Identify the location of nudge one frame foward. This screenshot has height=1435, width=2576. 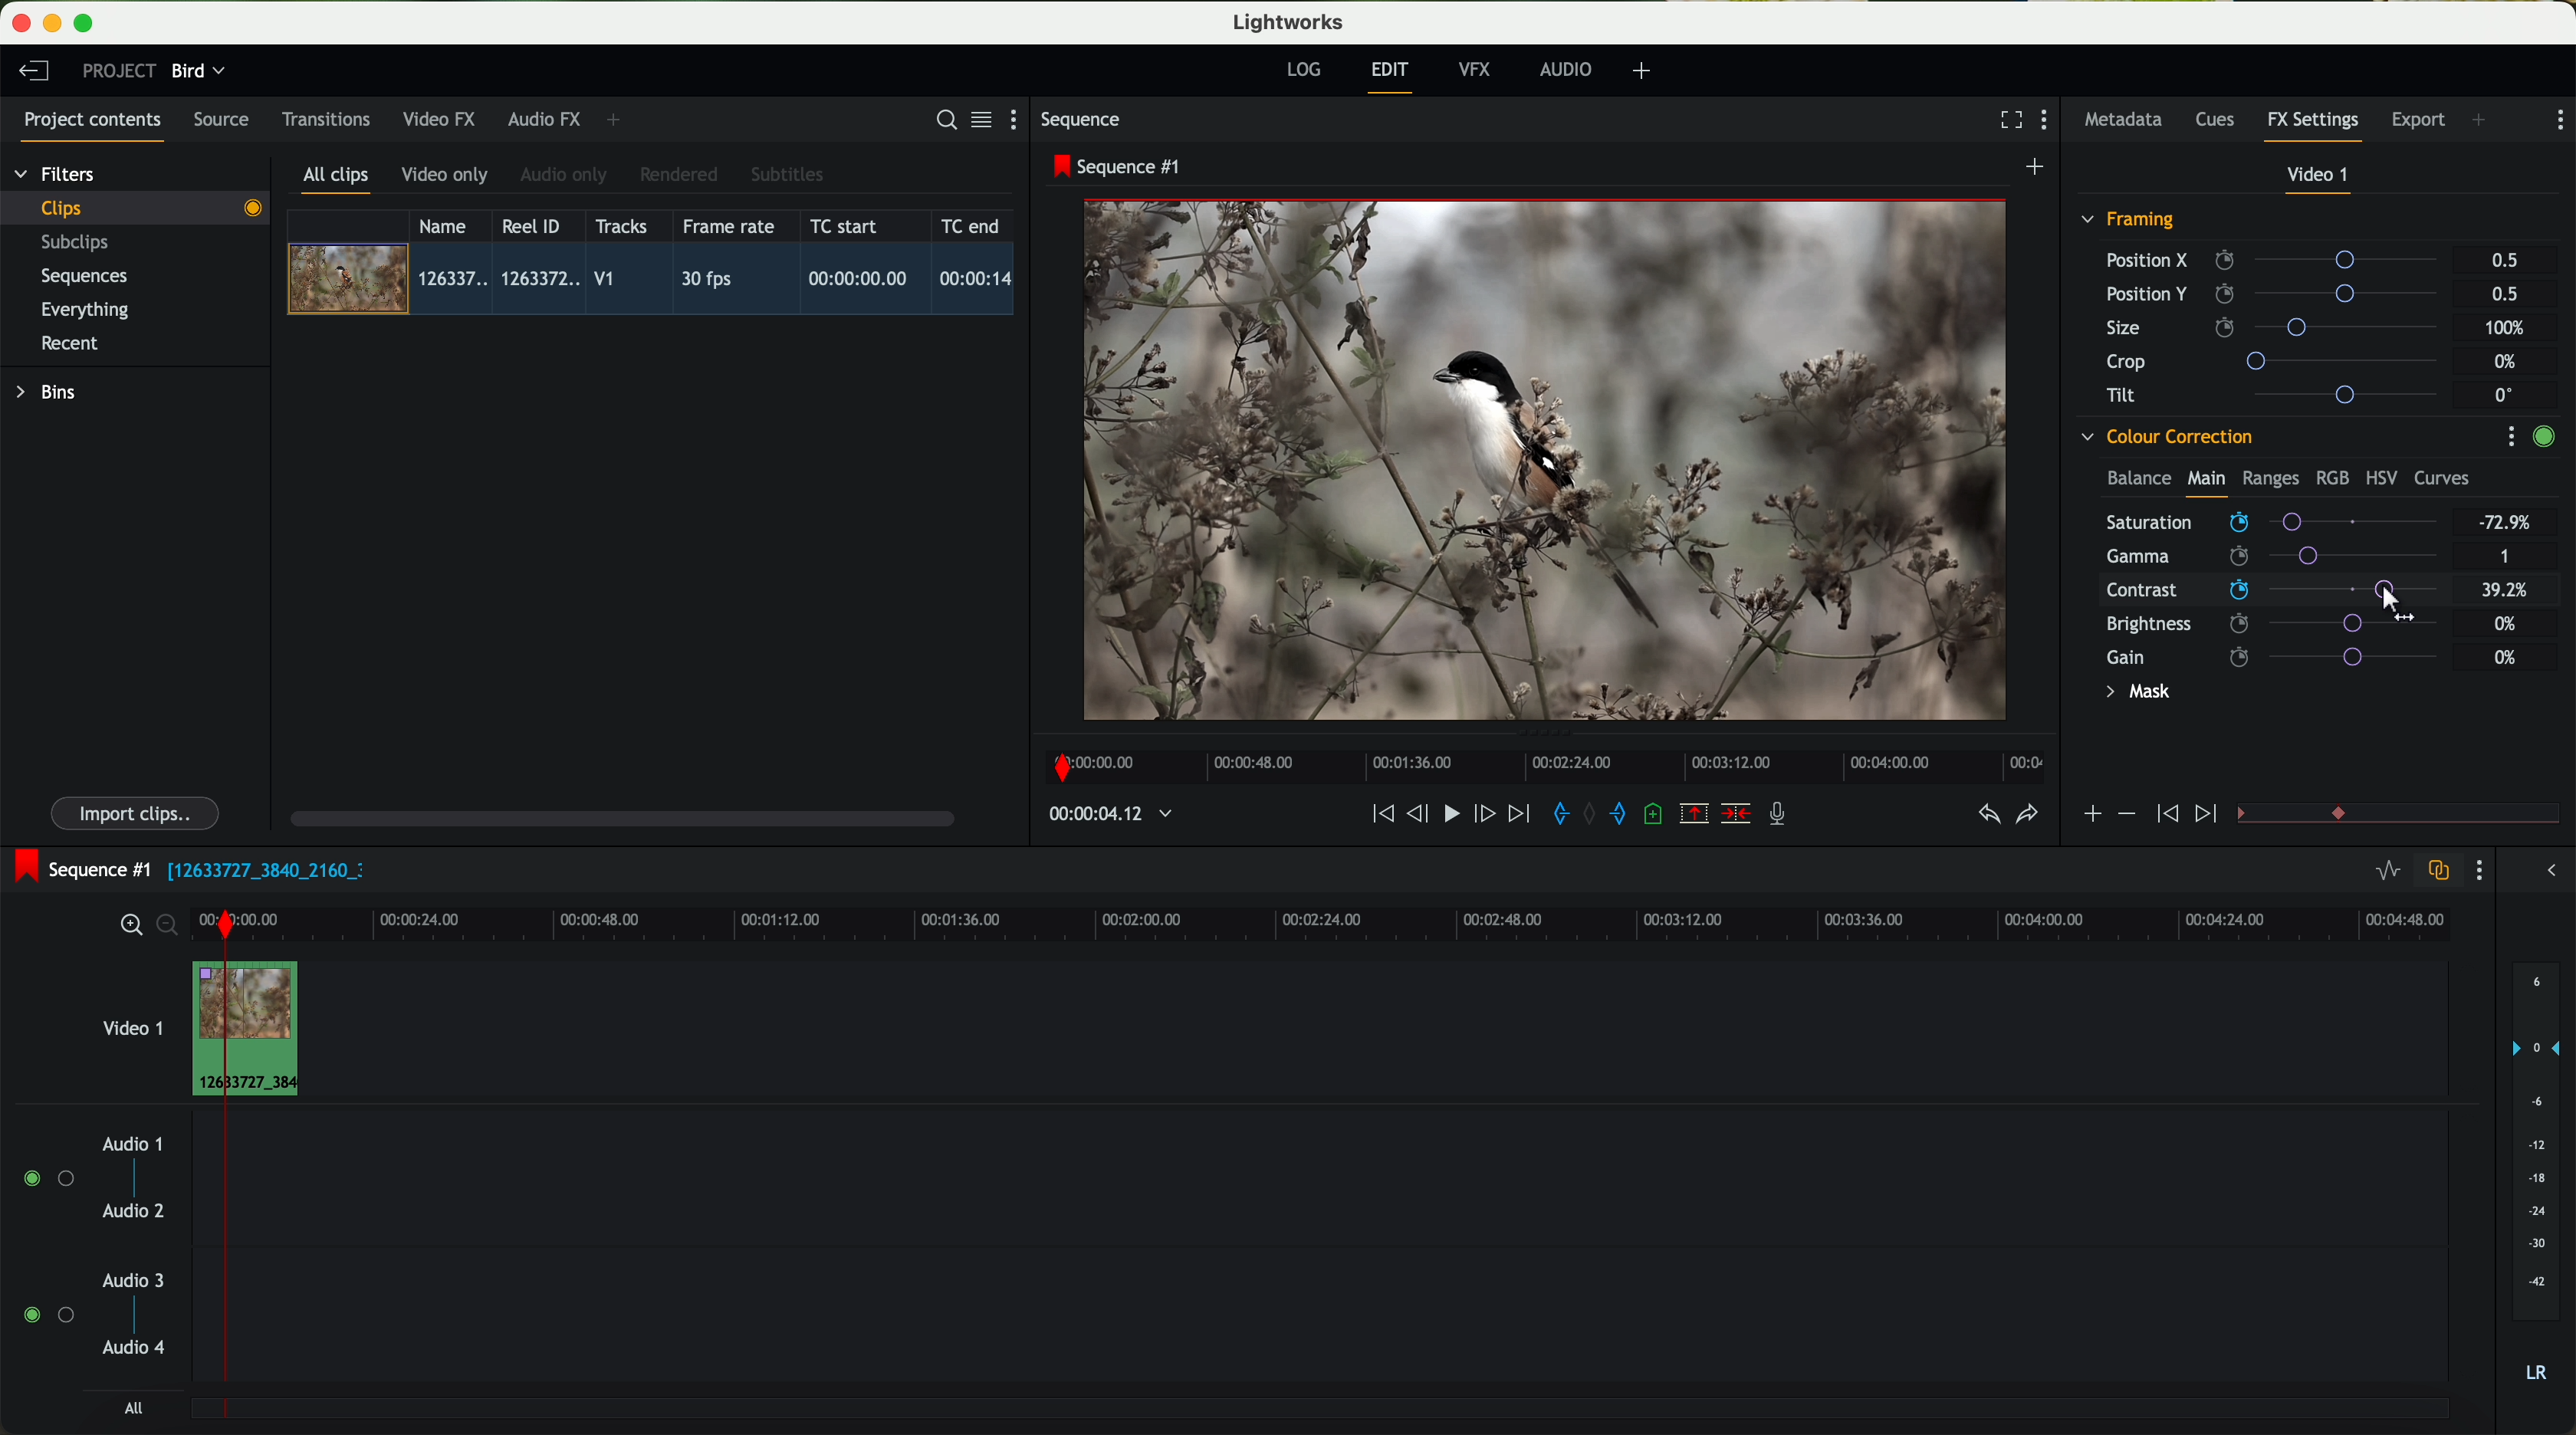
(1487, 815).